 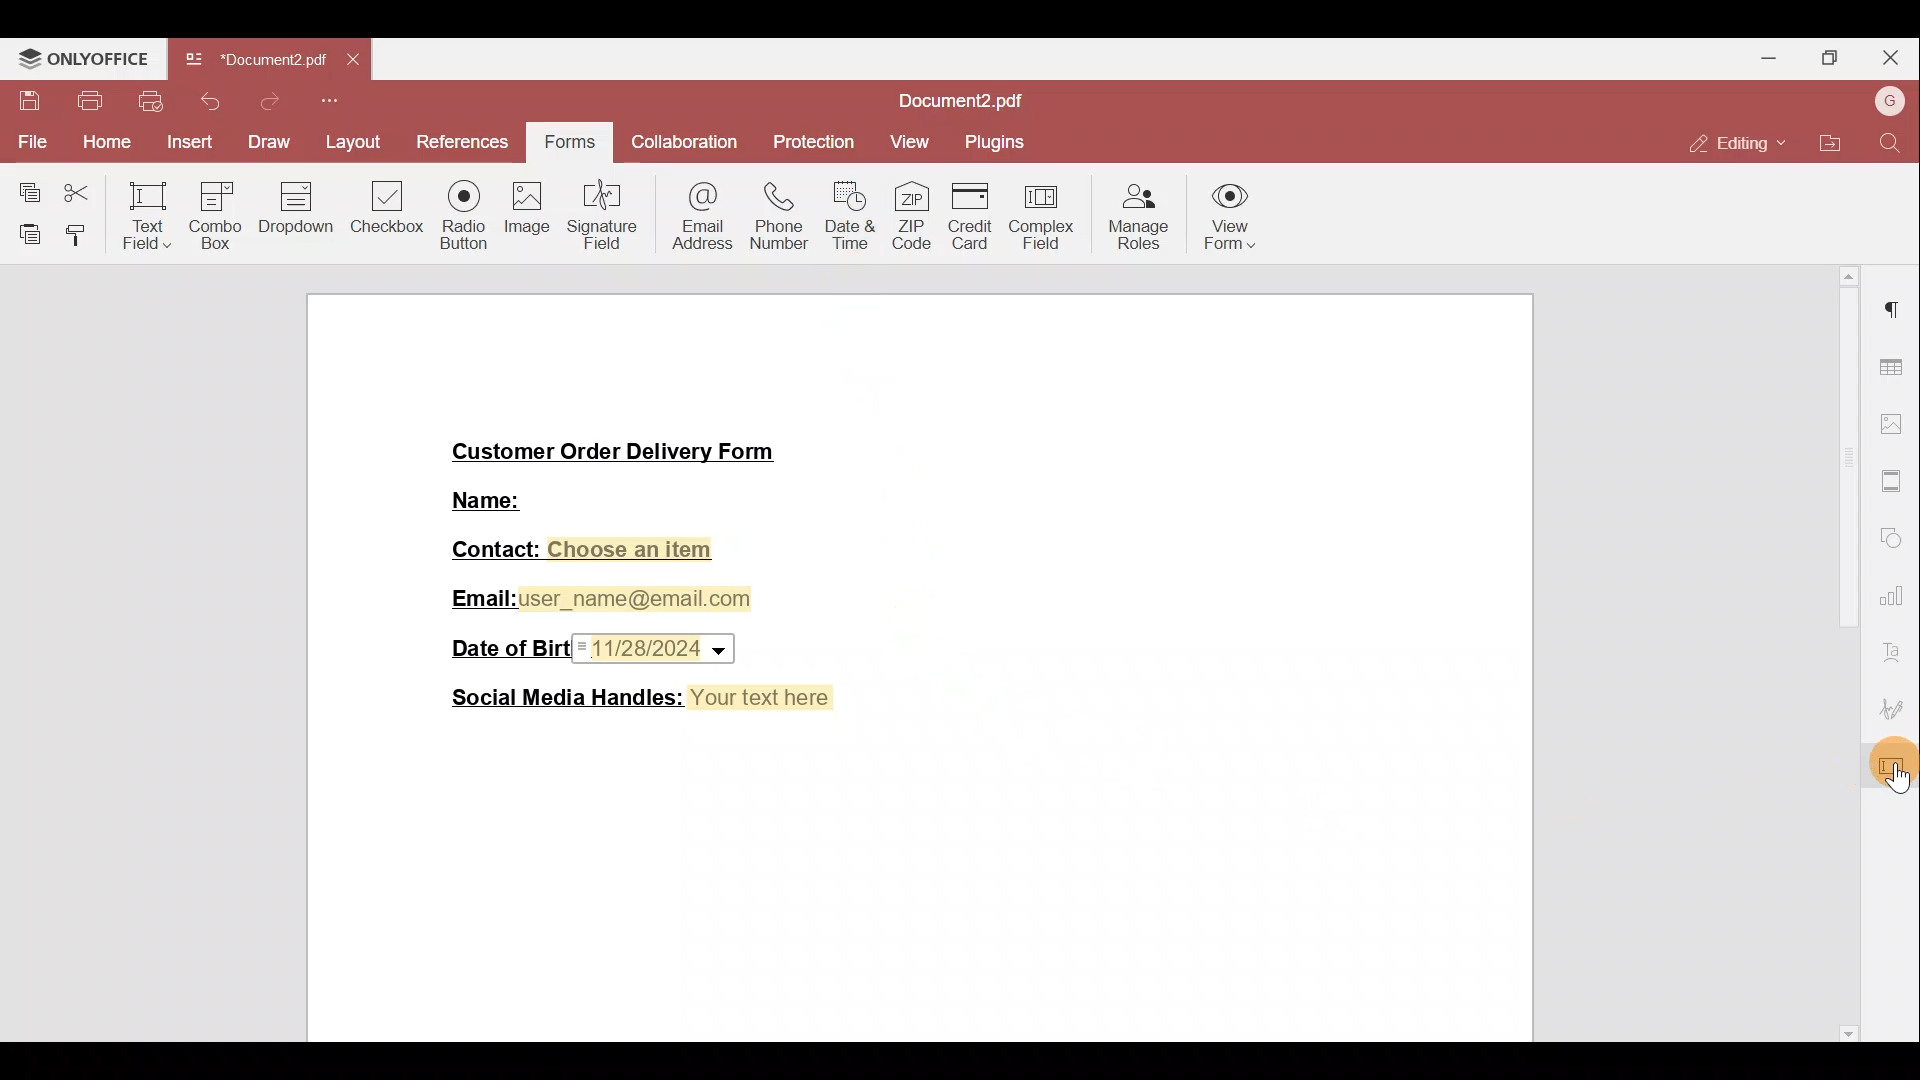 What do you see at coordinates (1831, 144) in the screenshot?
I see `Open file location` at bounding box center [1831, 144].